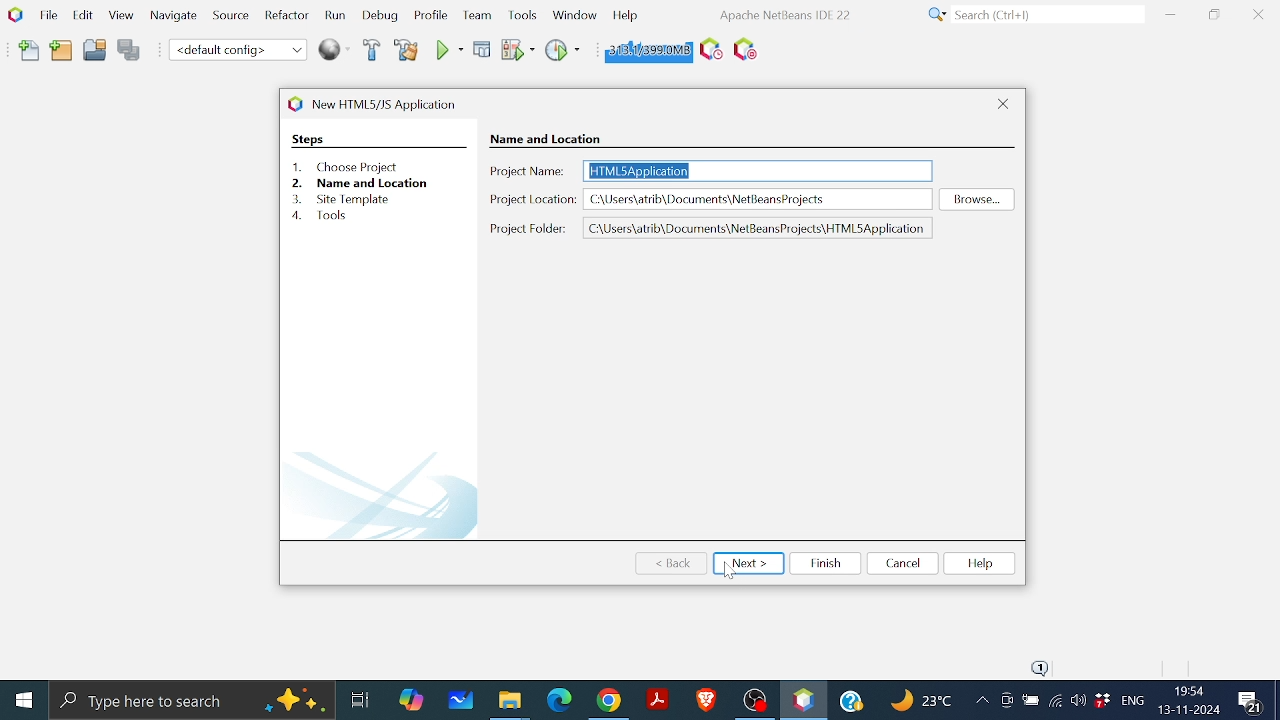 This screenshot has width=1280, height=720. Describe the element at coordinates (381, 16) in the screenshot. I see `Debug` at that location.